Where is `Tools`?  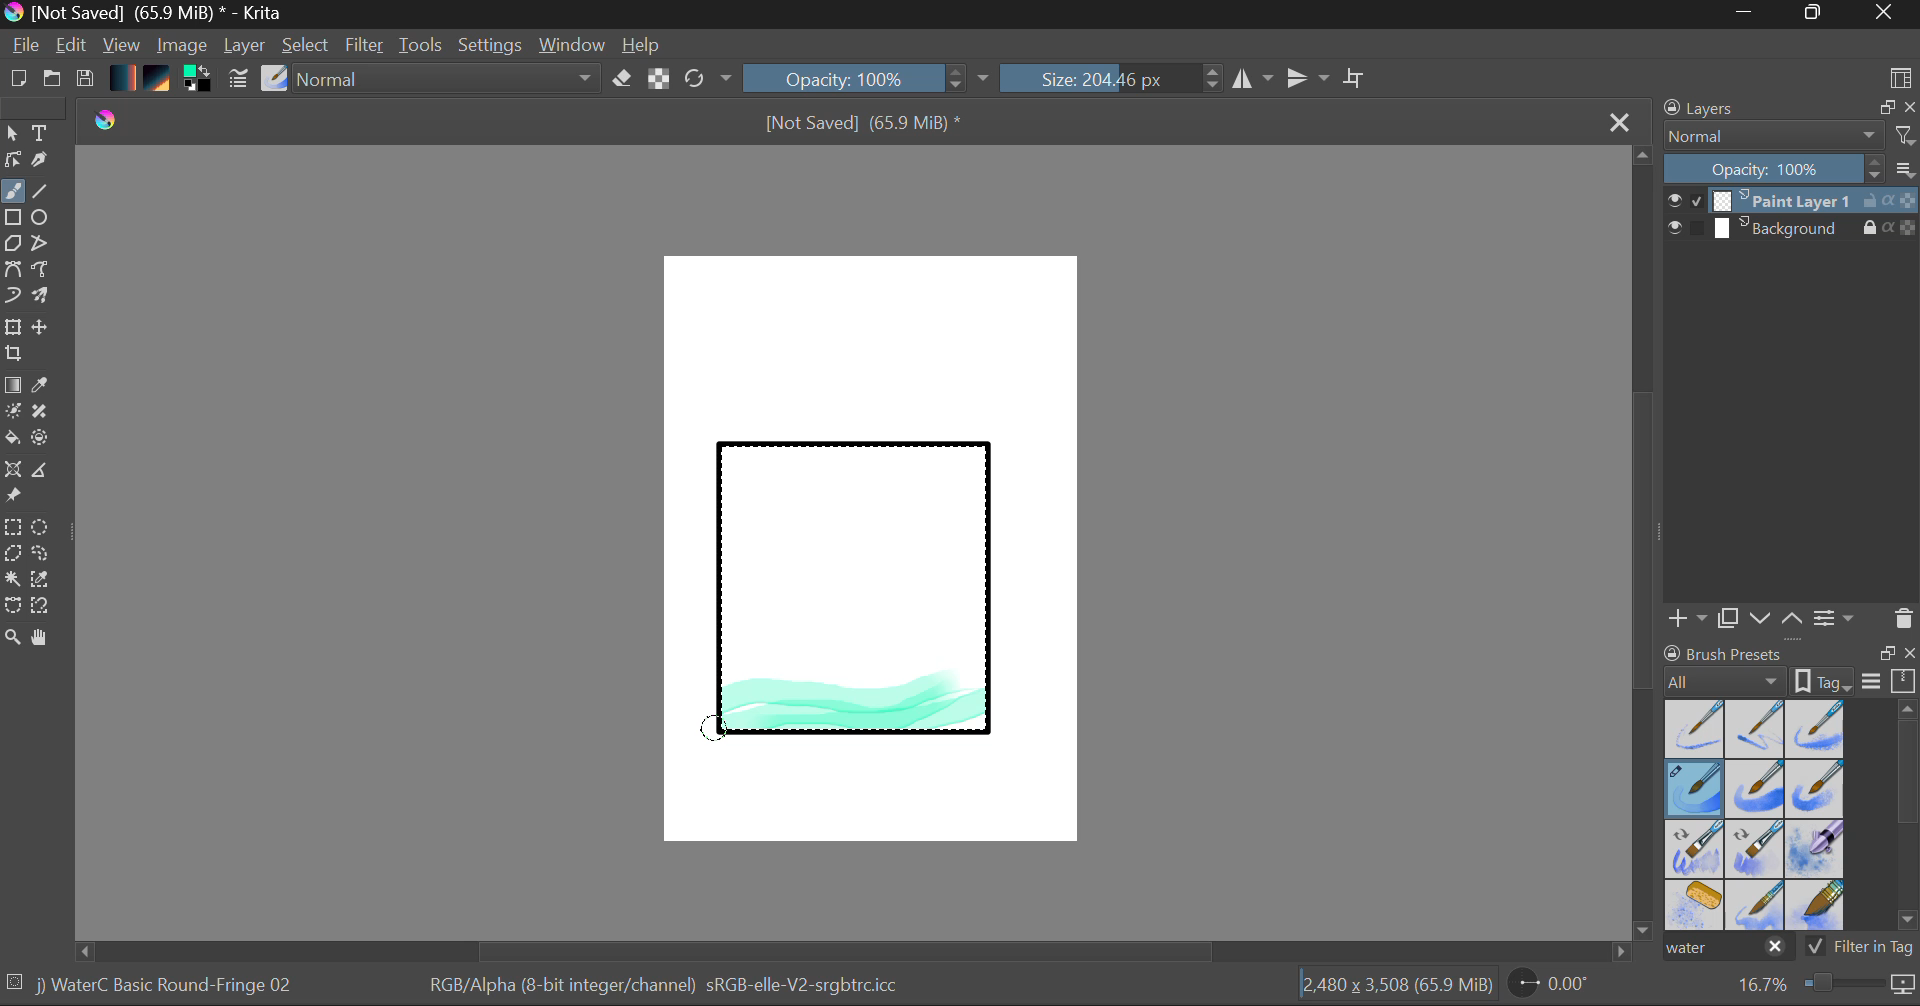
Tools is located at coordinates (422, 46).